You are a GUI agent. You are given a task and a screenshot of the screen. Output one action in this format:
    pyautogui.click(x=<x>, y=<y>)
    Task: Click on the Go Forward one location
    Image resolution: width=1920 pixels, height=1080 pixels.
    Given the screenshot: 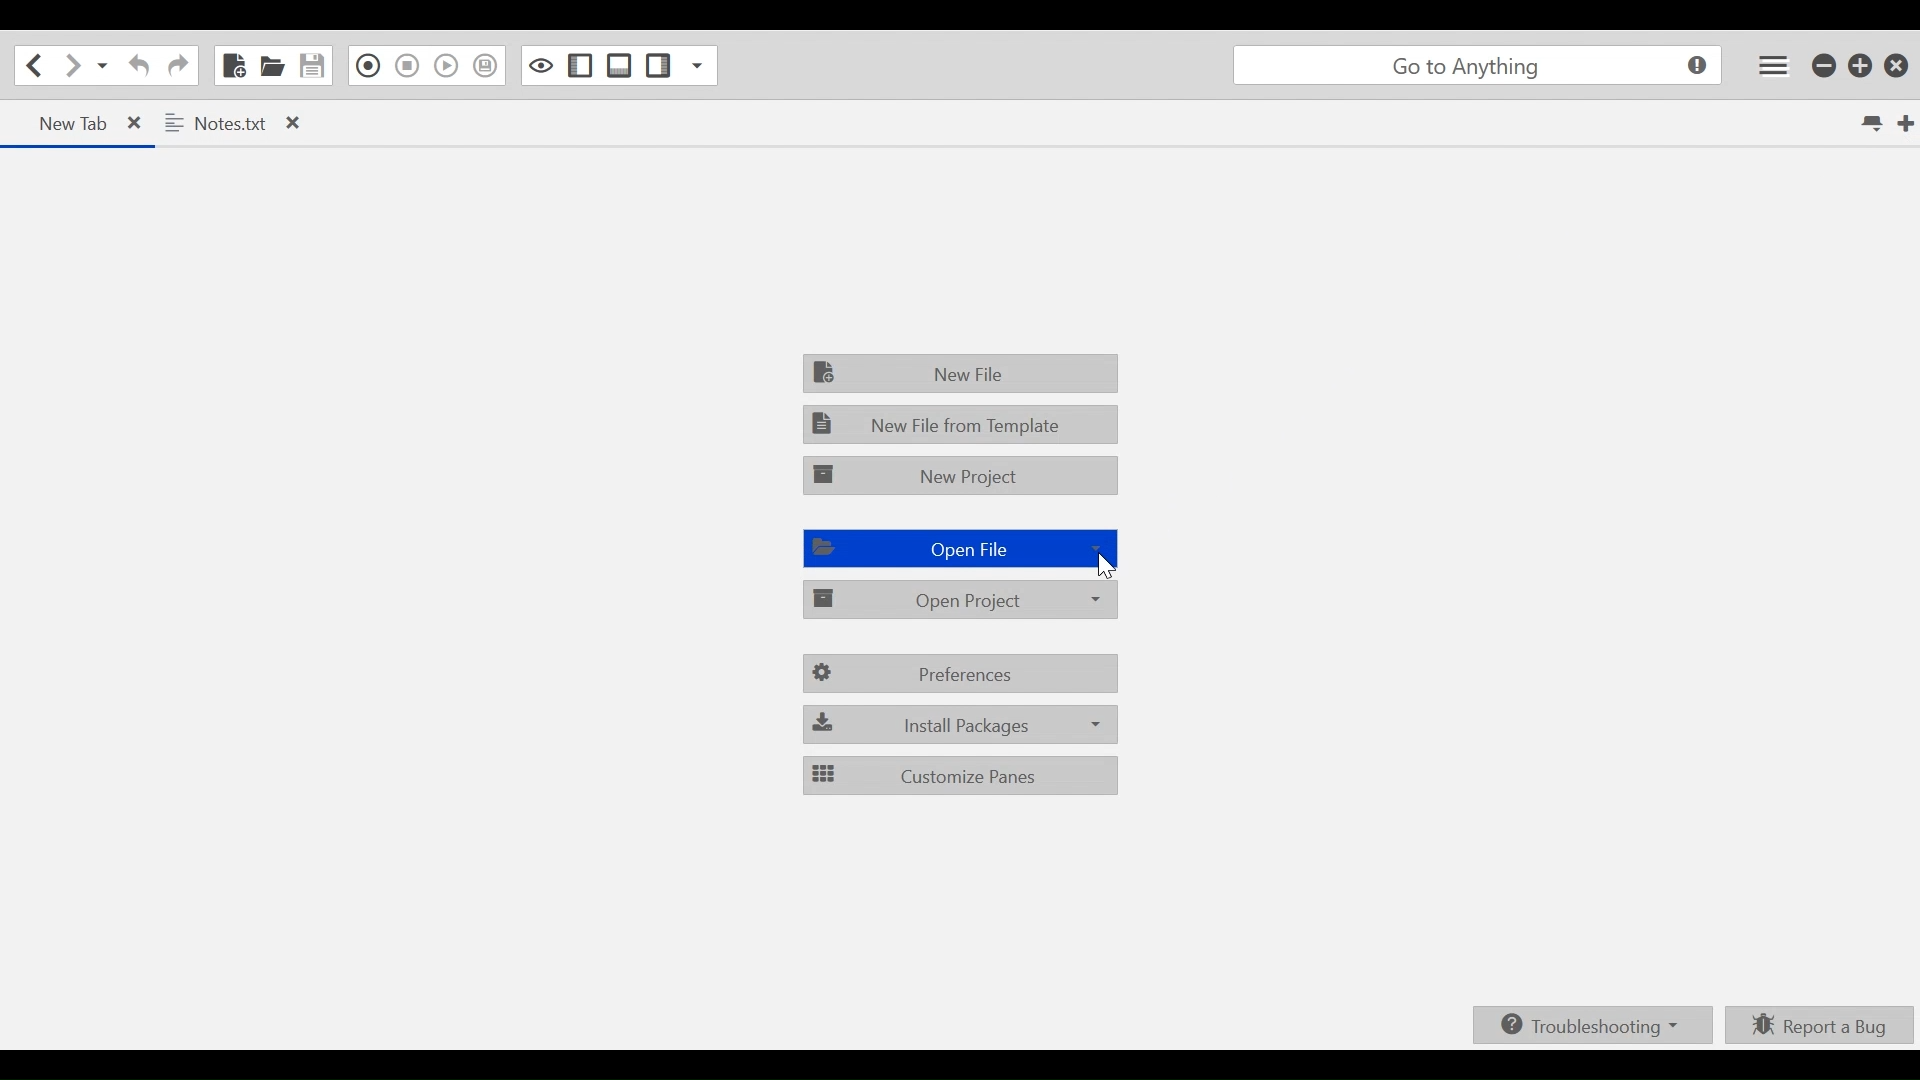 What is the action you would take?
    pyautogui.click(x=71, y=65)
    